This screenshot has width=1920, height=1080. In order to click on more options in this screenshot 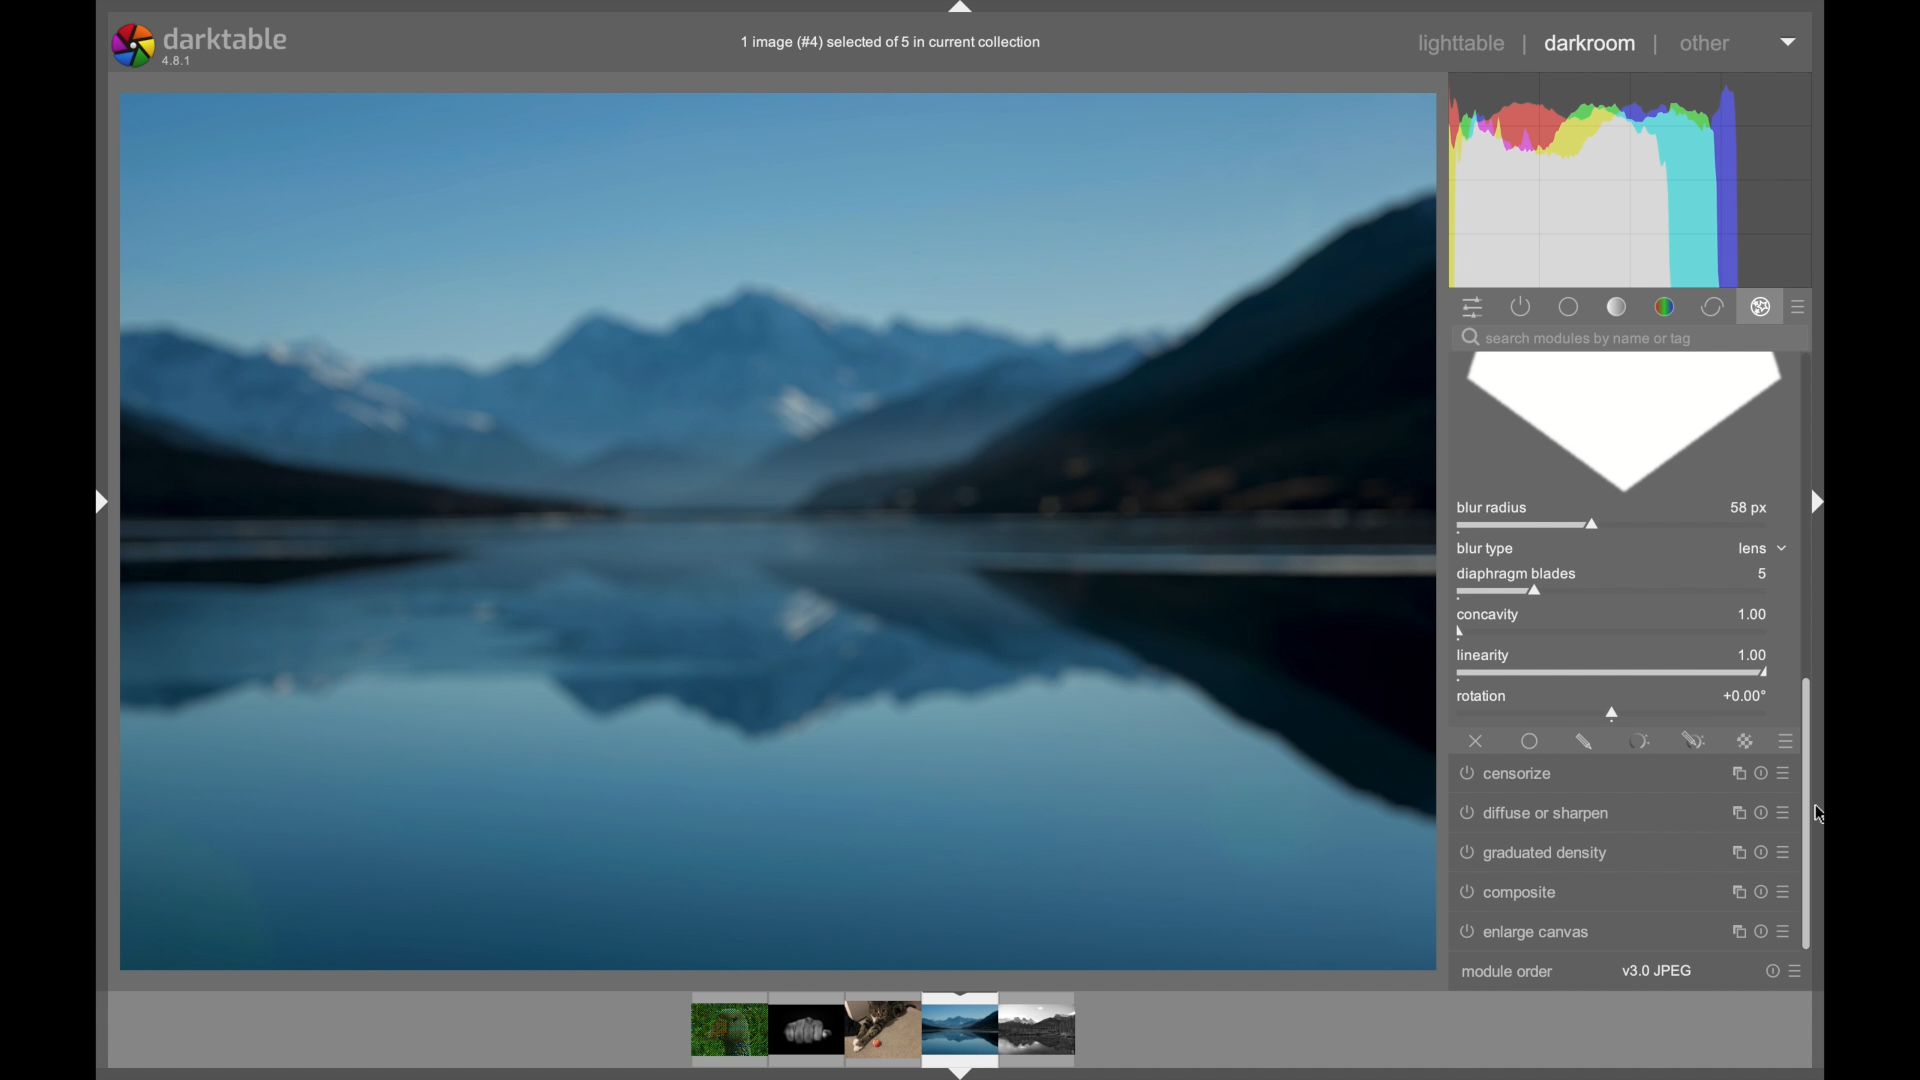, I will do `click(1786, 769)`.